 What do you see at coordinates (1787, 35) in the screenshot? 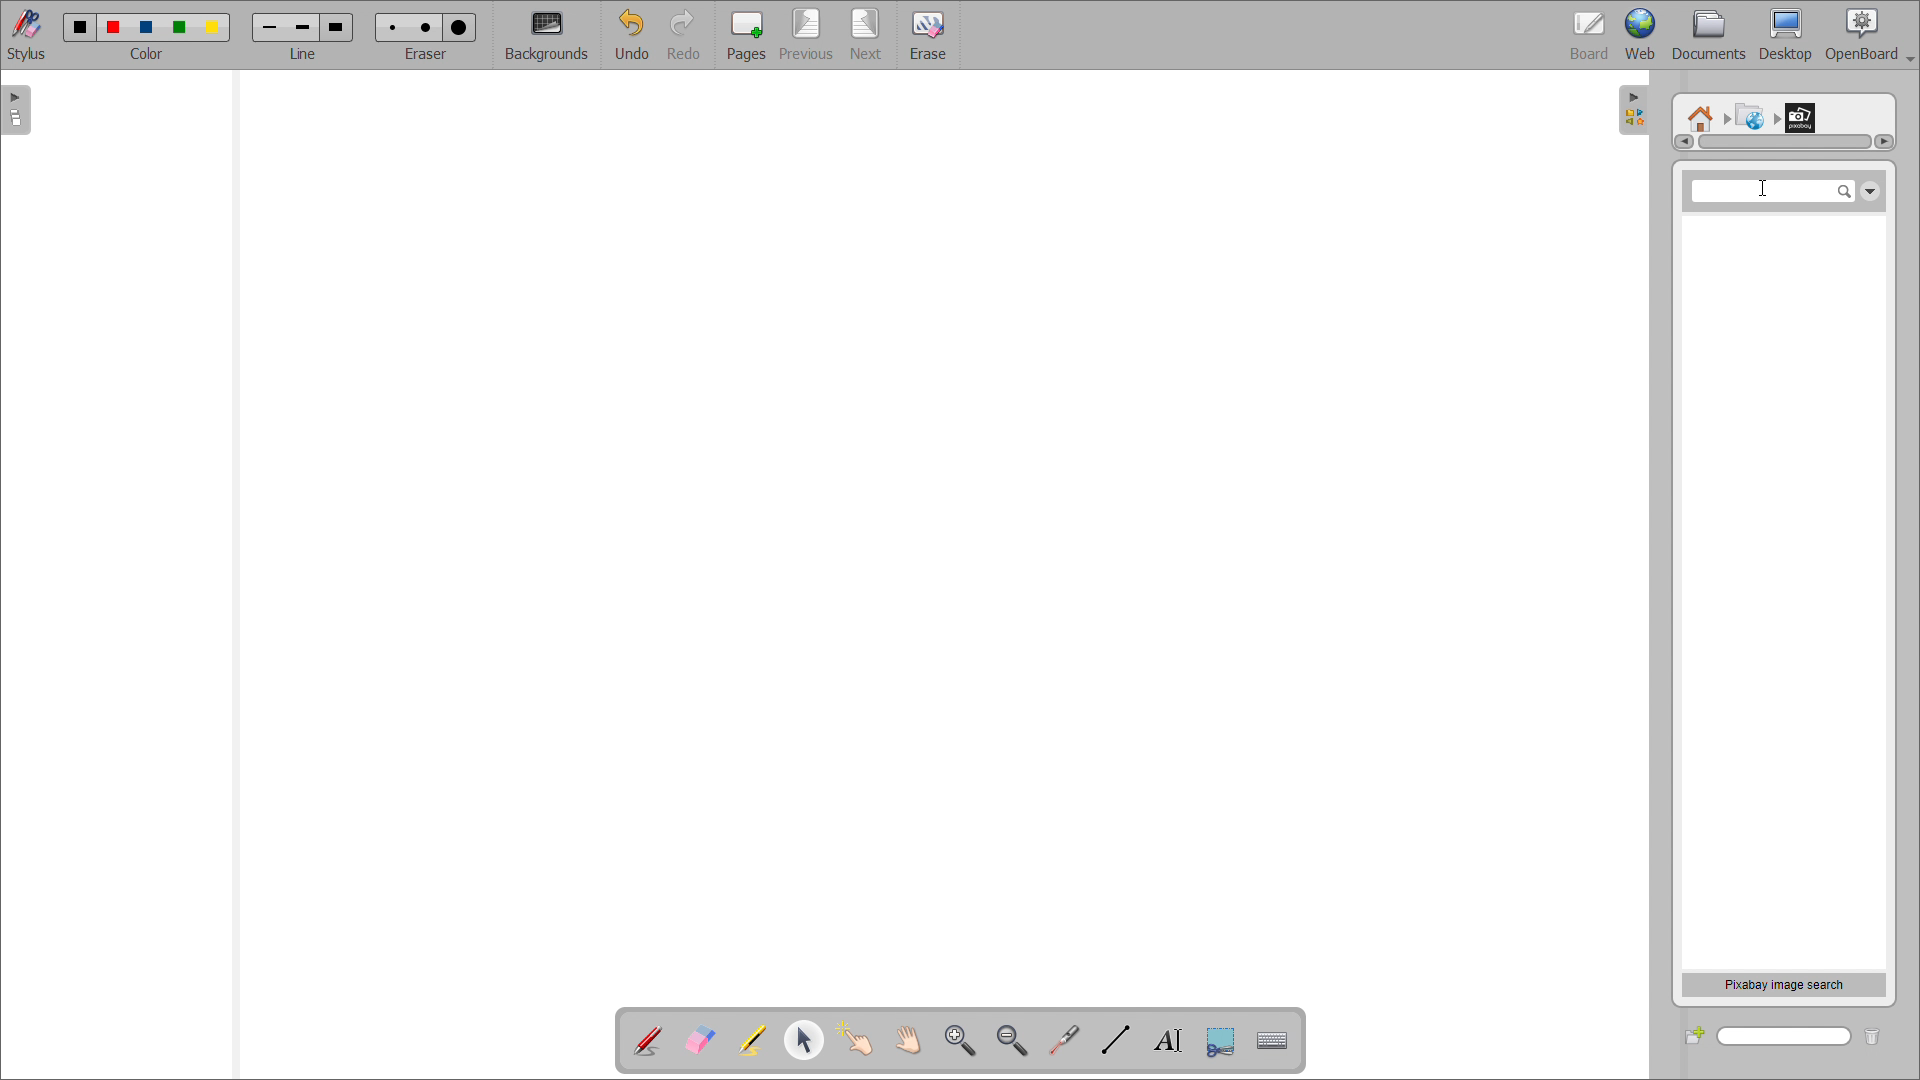
I see `desktop view` at bounding box center [1787, 35].